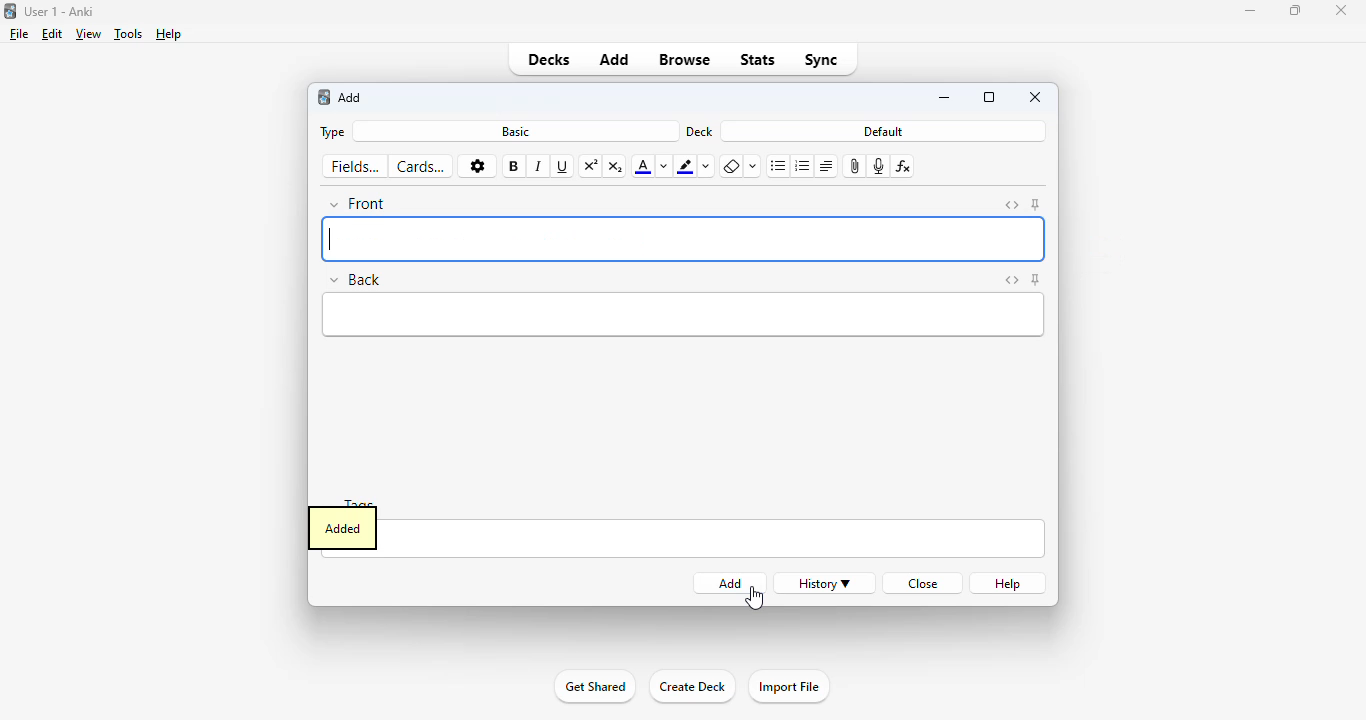 Image resolution: width=1366 pixels, height=720 pixels. Describe the element at coordinates (1250, 11) in the screenshot. I see `minimize` at that location.